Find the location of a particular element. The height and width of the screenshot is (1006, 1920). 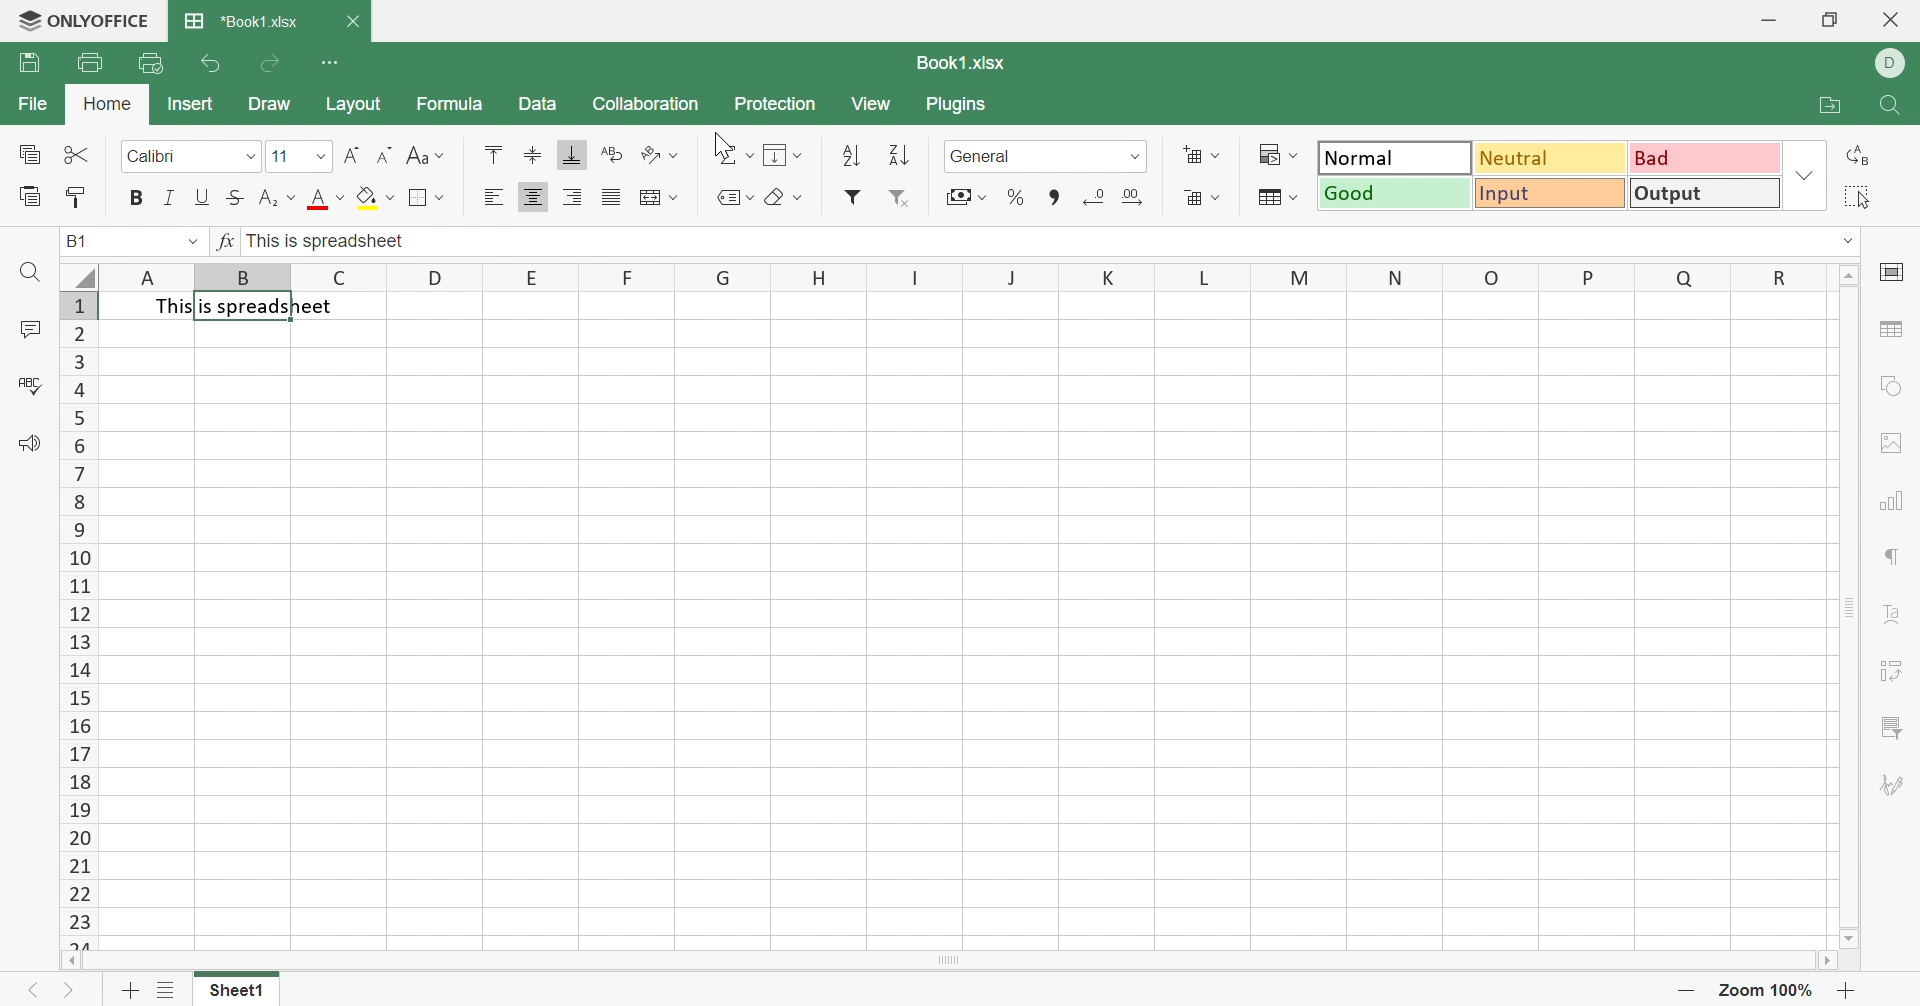

Home is located at coordinates (105, 103).